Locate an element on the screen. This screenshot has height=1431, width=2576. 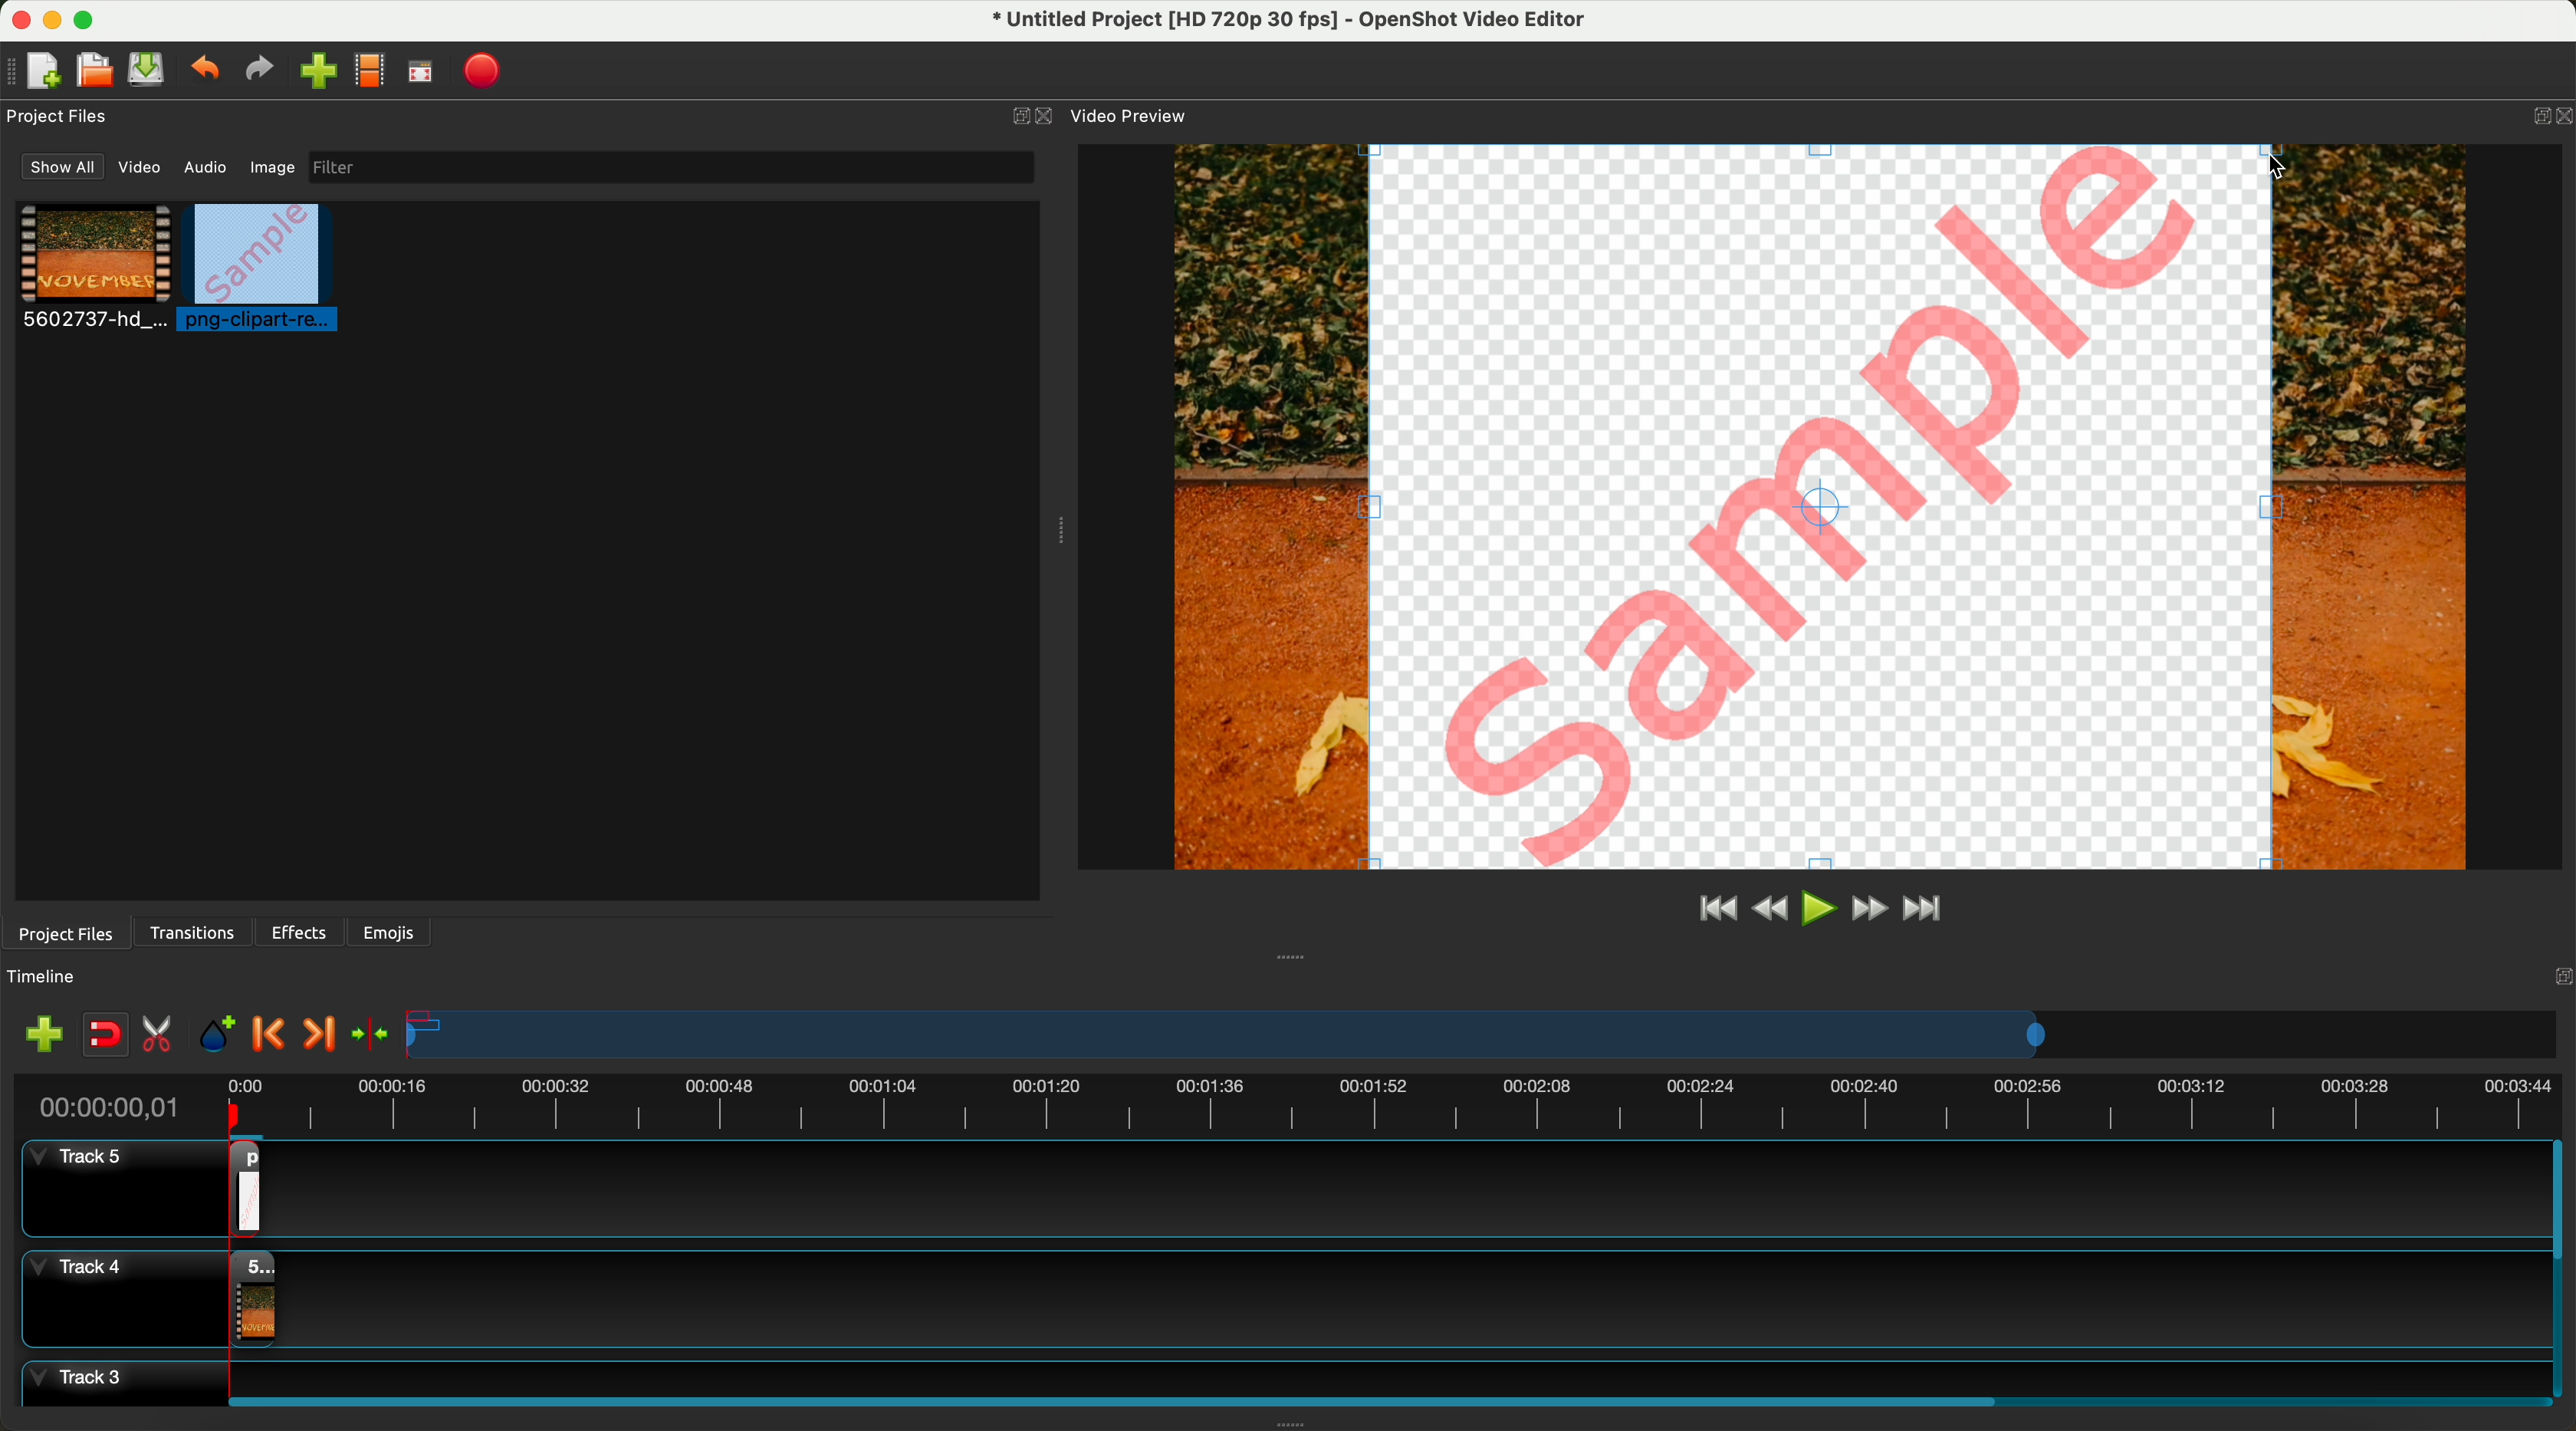
project files is located at coordinates (60, 116).